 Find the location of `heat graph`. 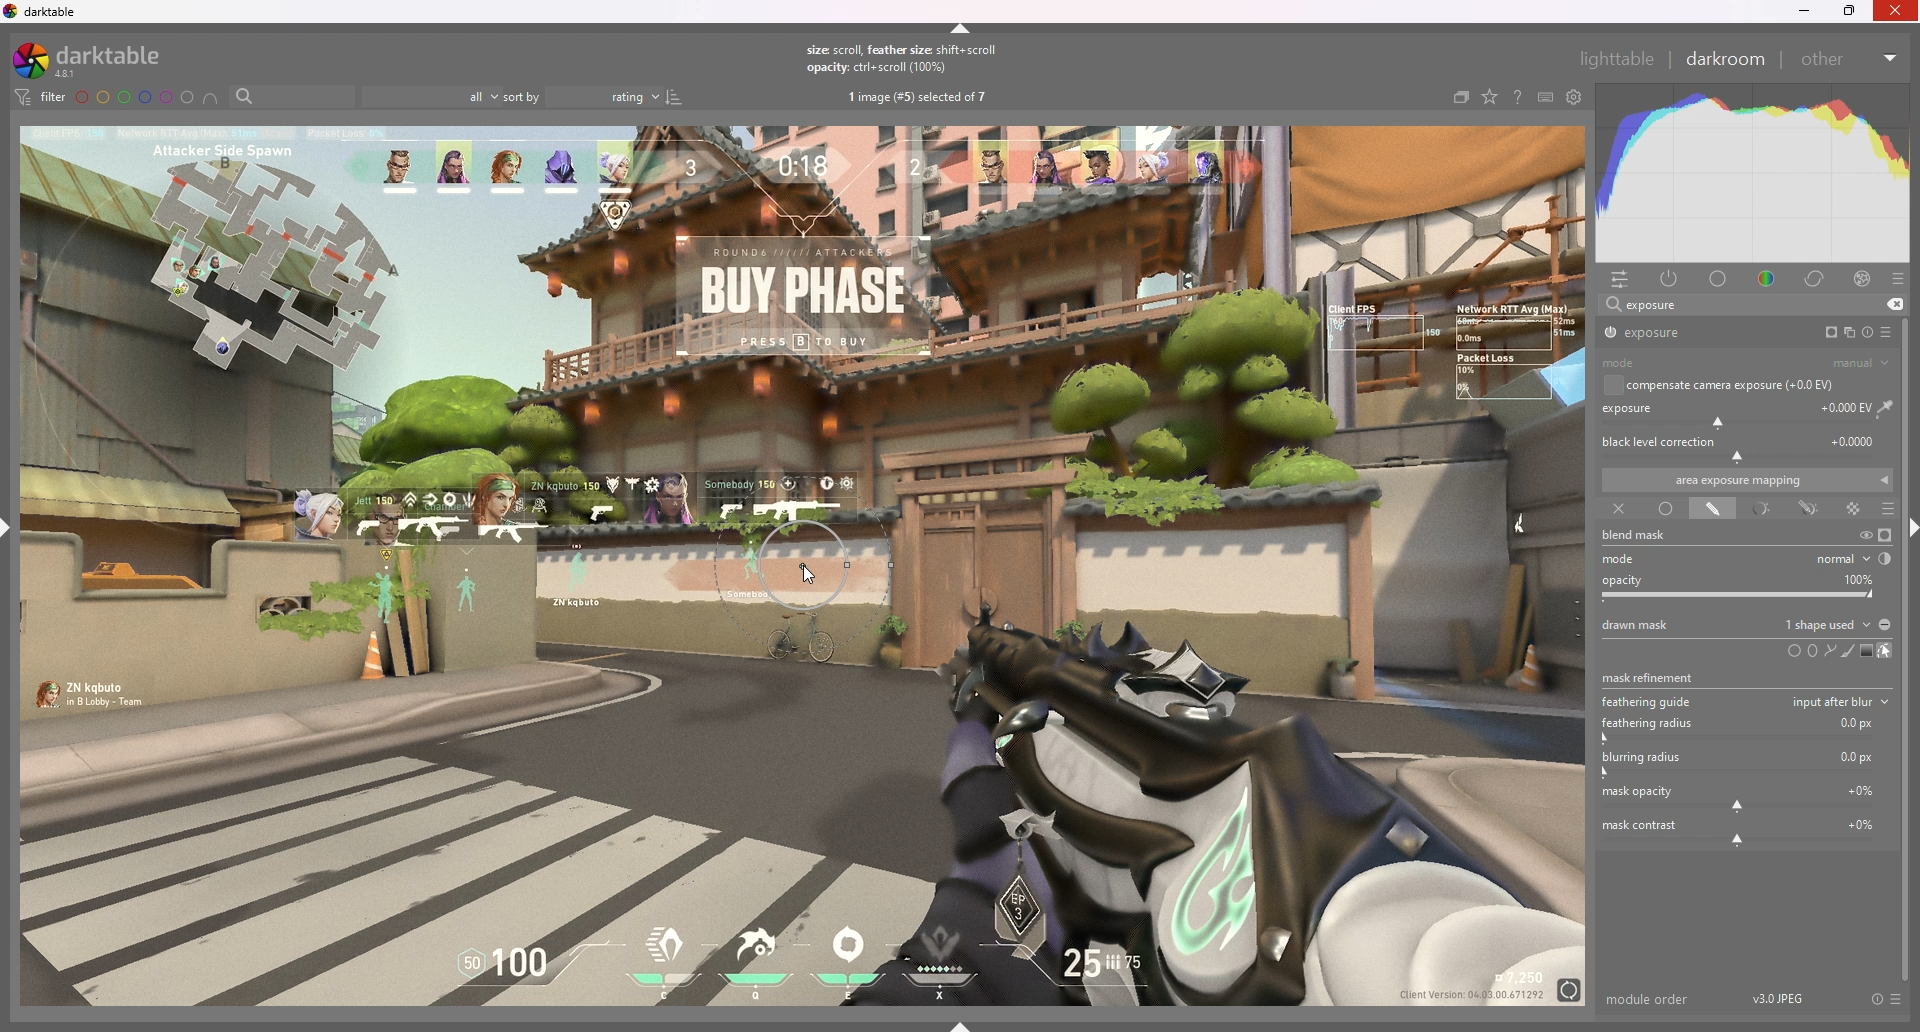

heat graph is located at coordinates (1751, 174).